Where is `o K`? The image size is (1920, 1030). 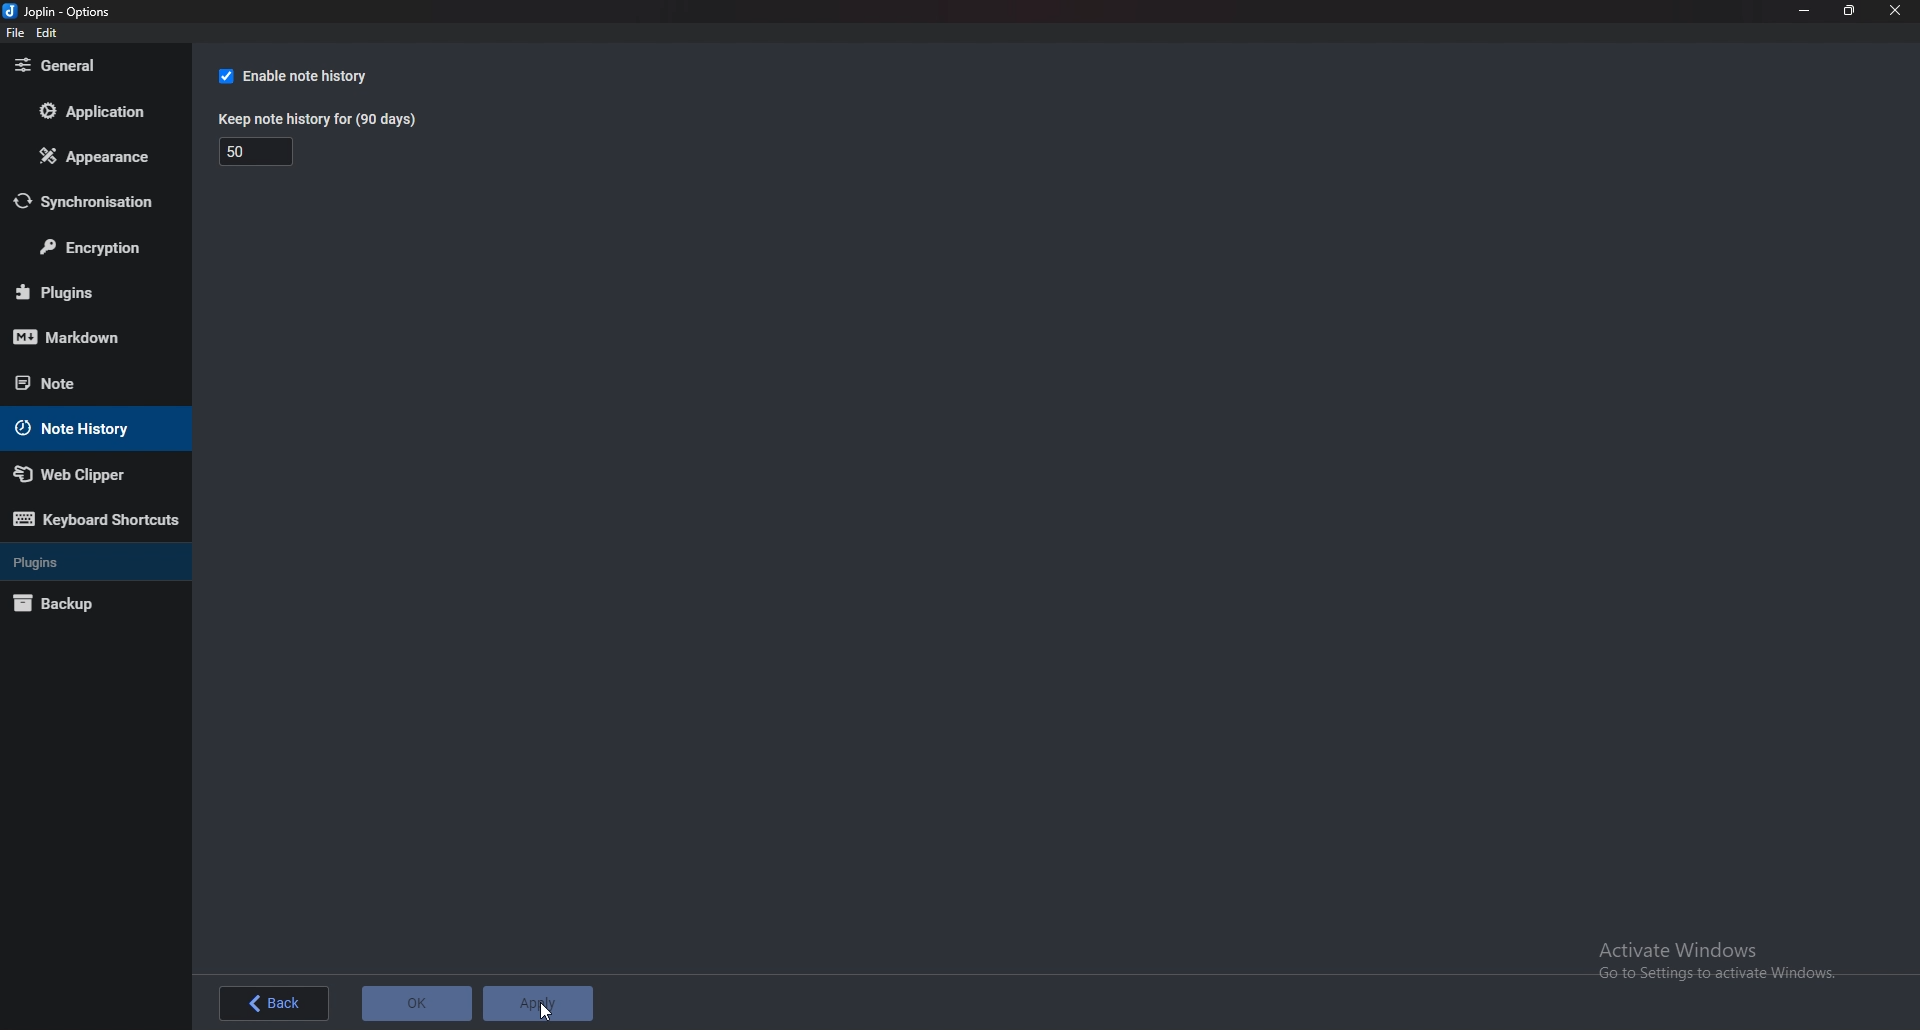 o K is located at coordinates (418, 1002).